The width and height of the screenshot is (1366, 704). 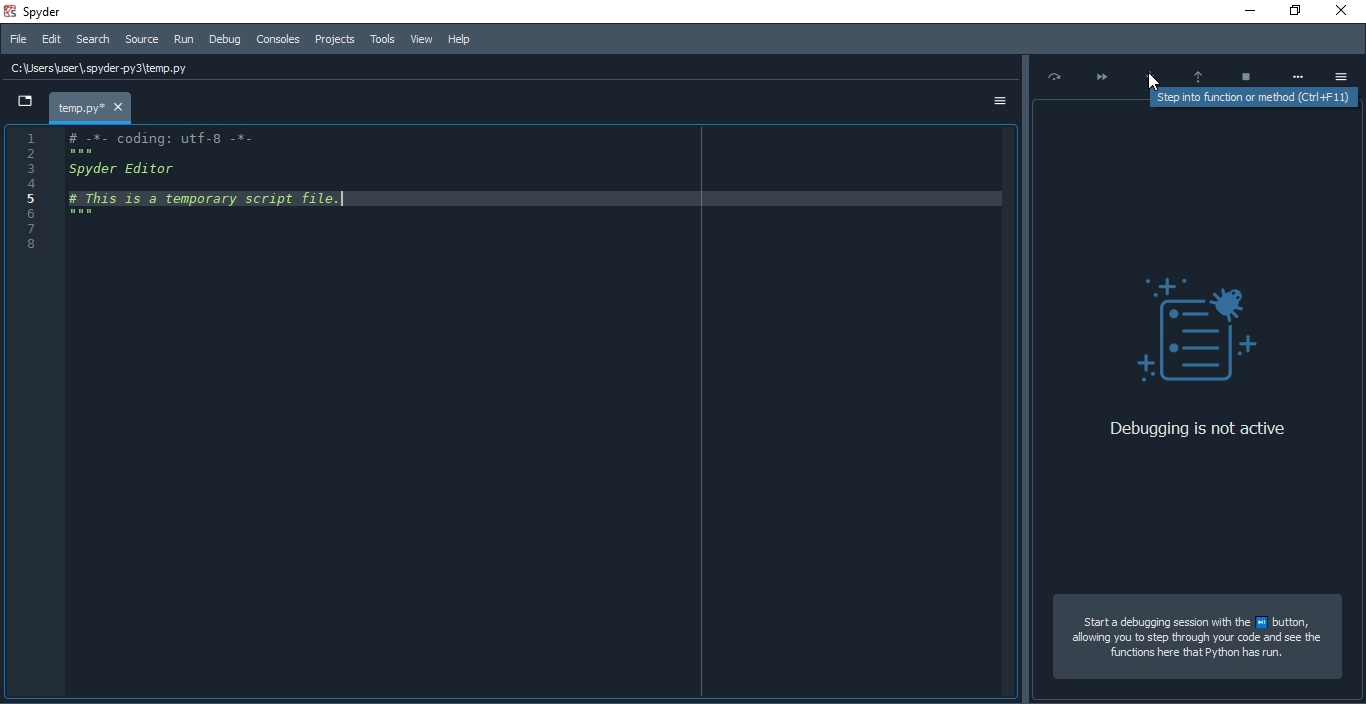 What do you see at coordinates (22, 193) in the screenshot?
I see `Line numbers` at bounding box center [22, 193].